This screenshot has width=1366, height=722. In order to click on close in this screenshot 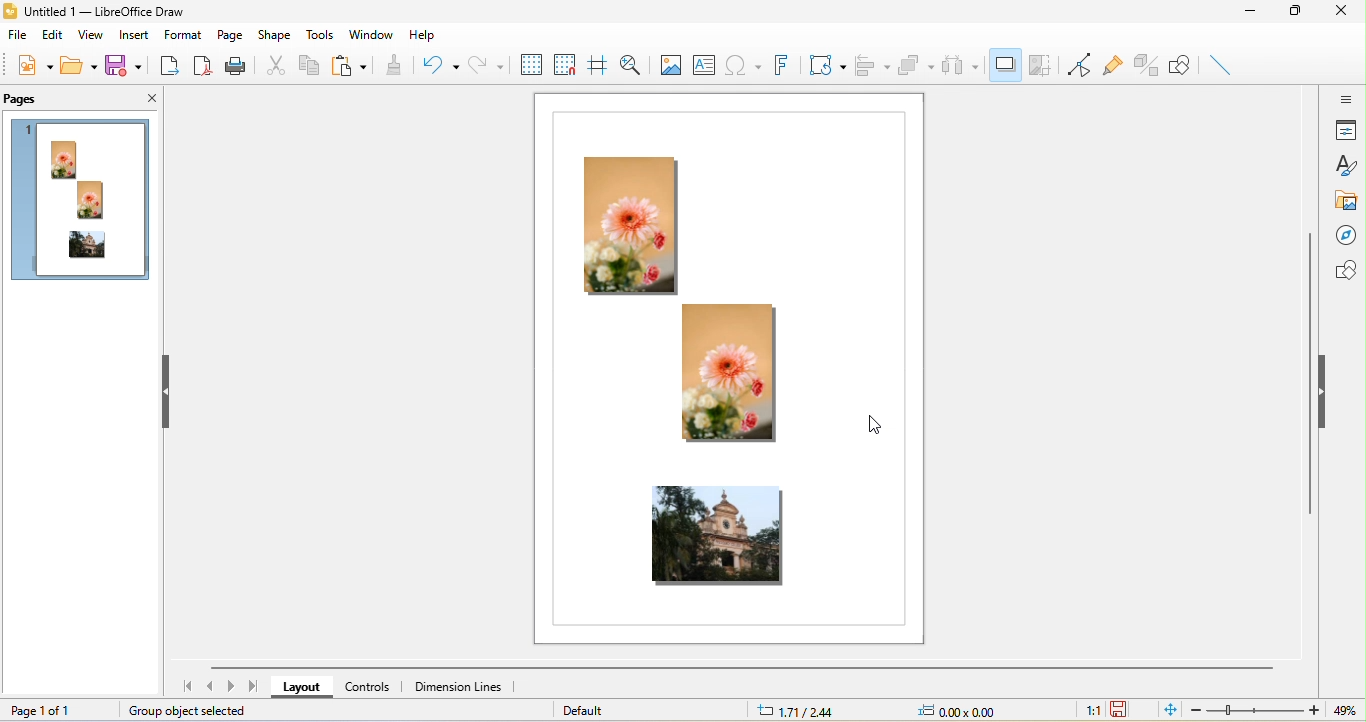, I will do `click(1347, 12)`.